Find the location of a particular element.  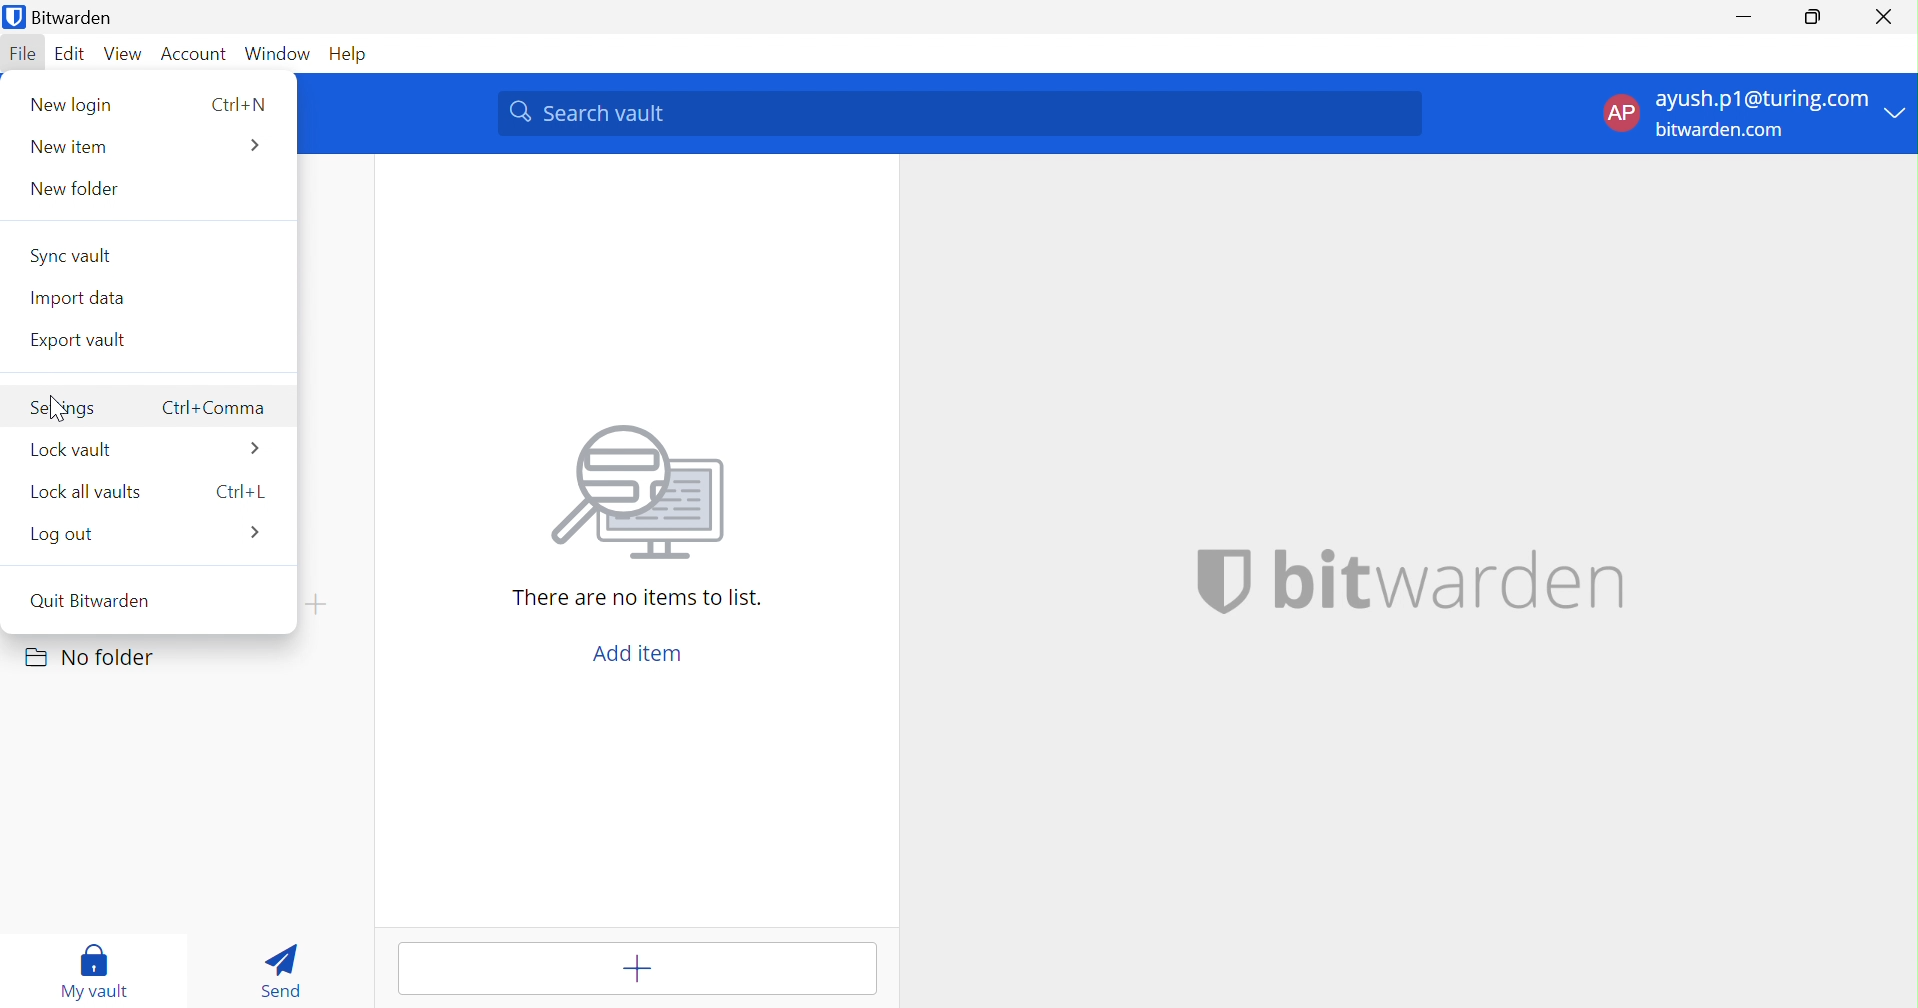

CTRL+N is located at coordinates (239, 107).